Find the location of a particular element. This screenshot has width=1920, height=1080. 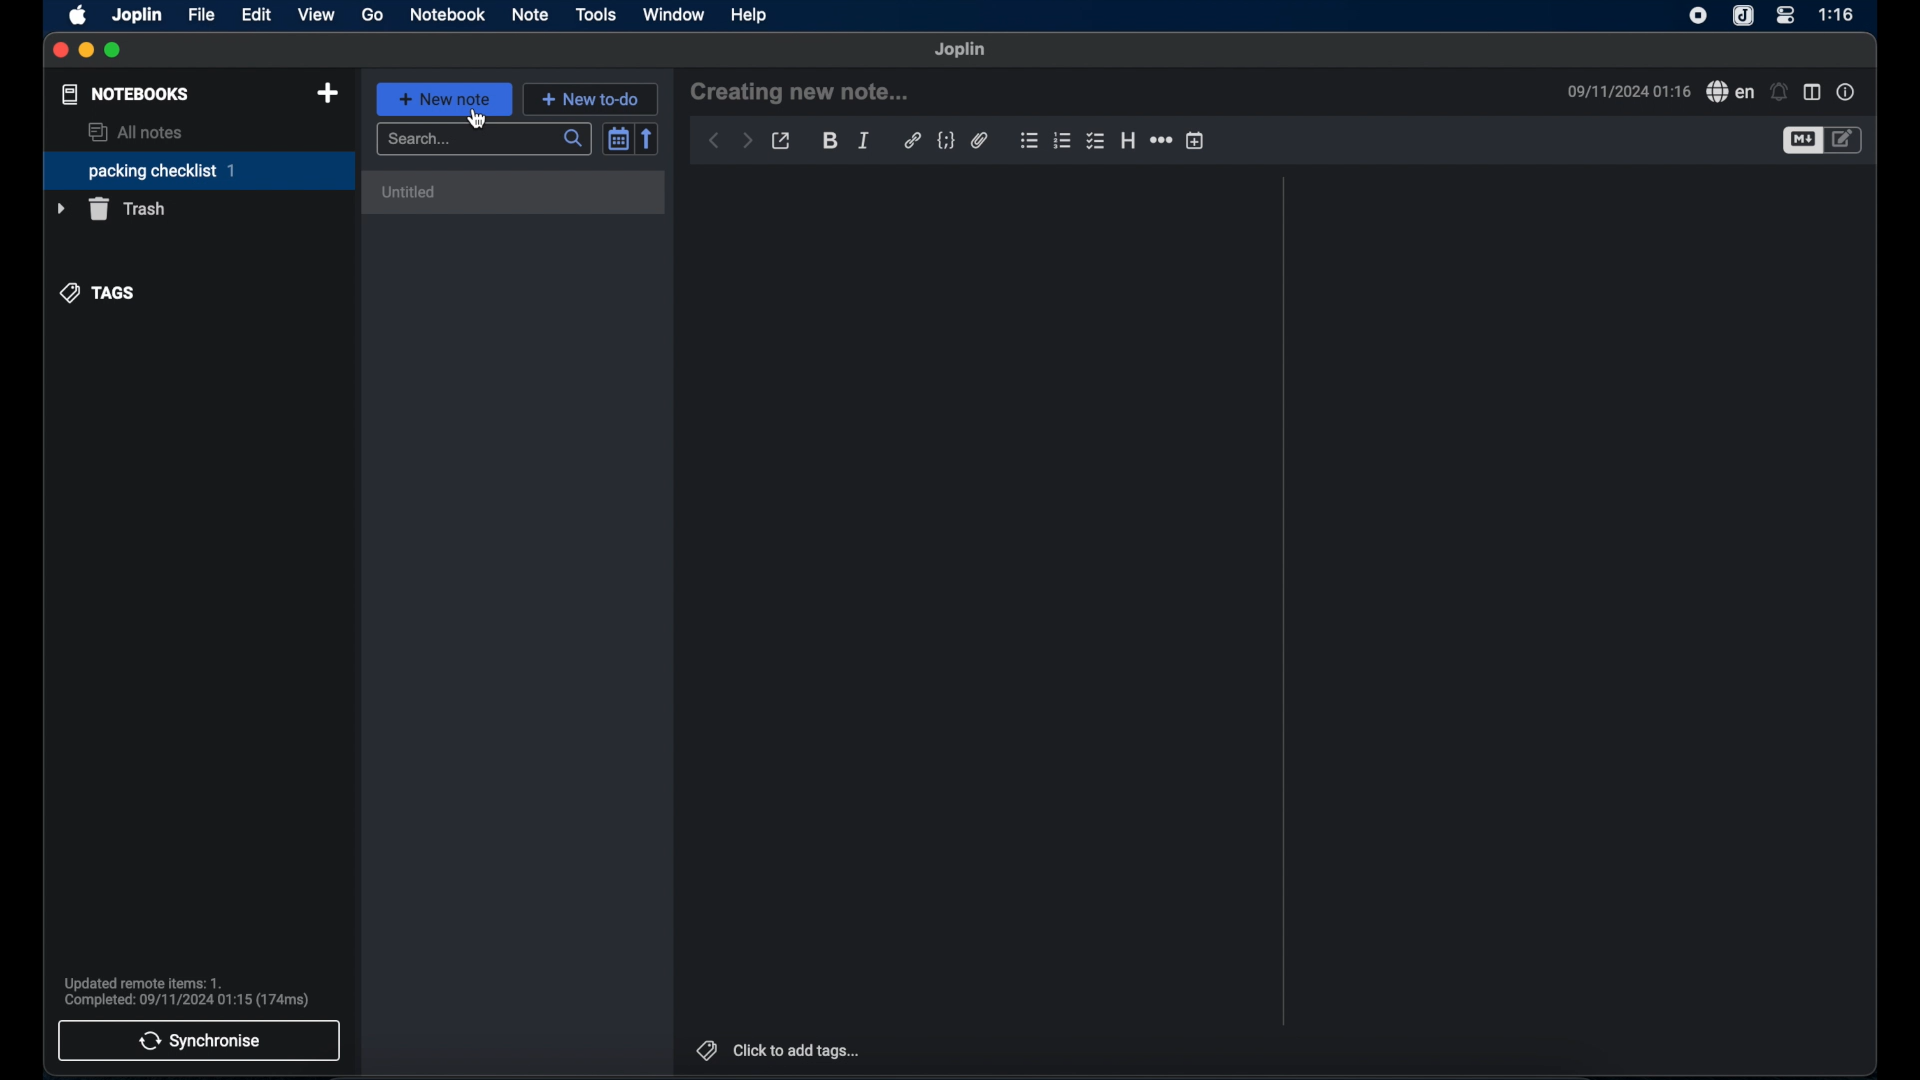

creating new note... is located at coordinates (806, 94).